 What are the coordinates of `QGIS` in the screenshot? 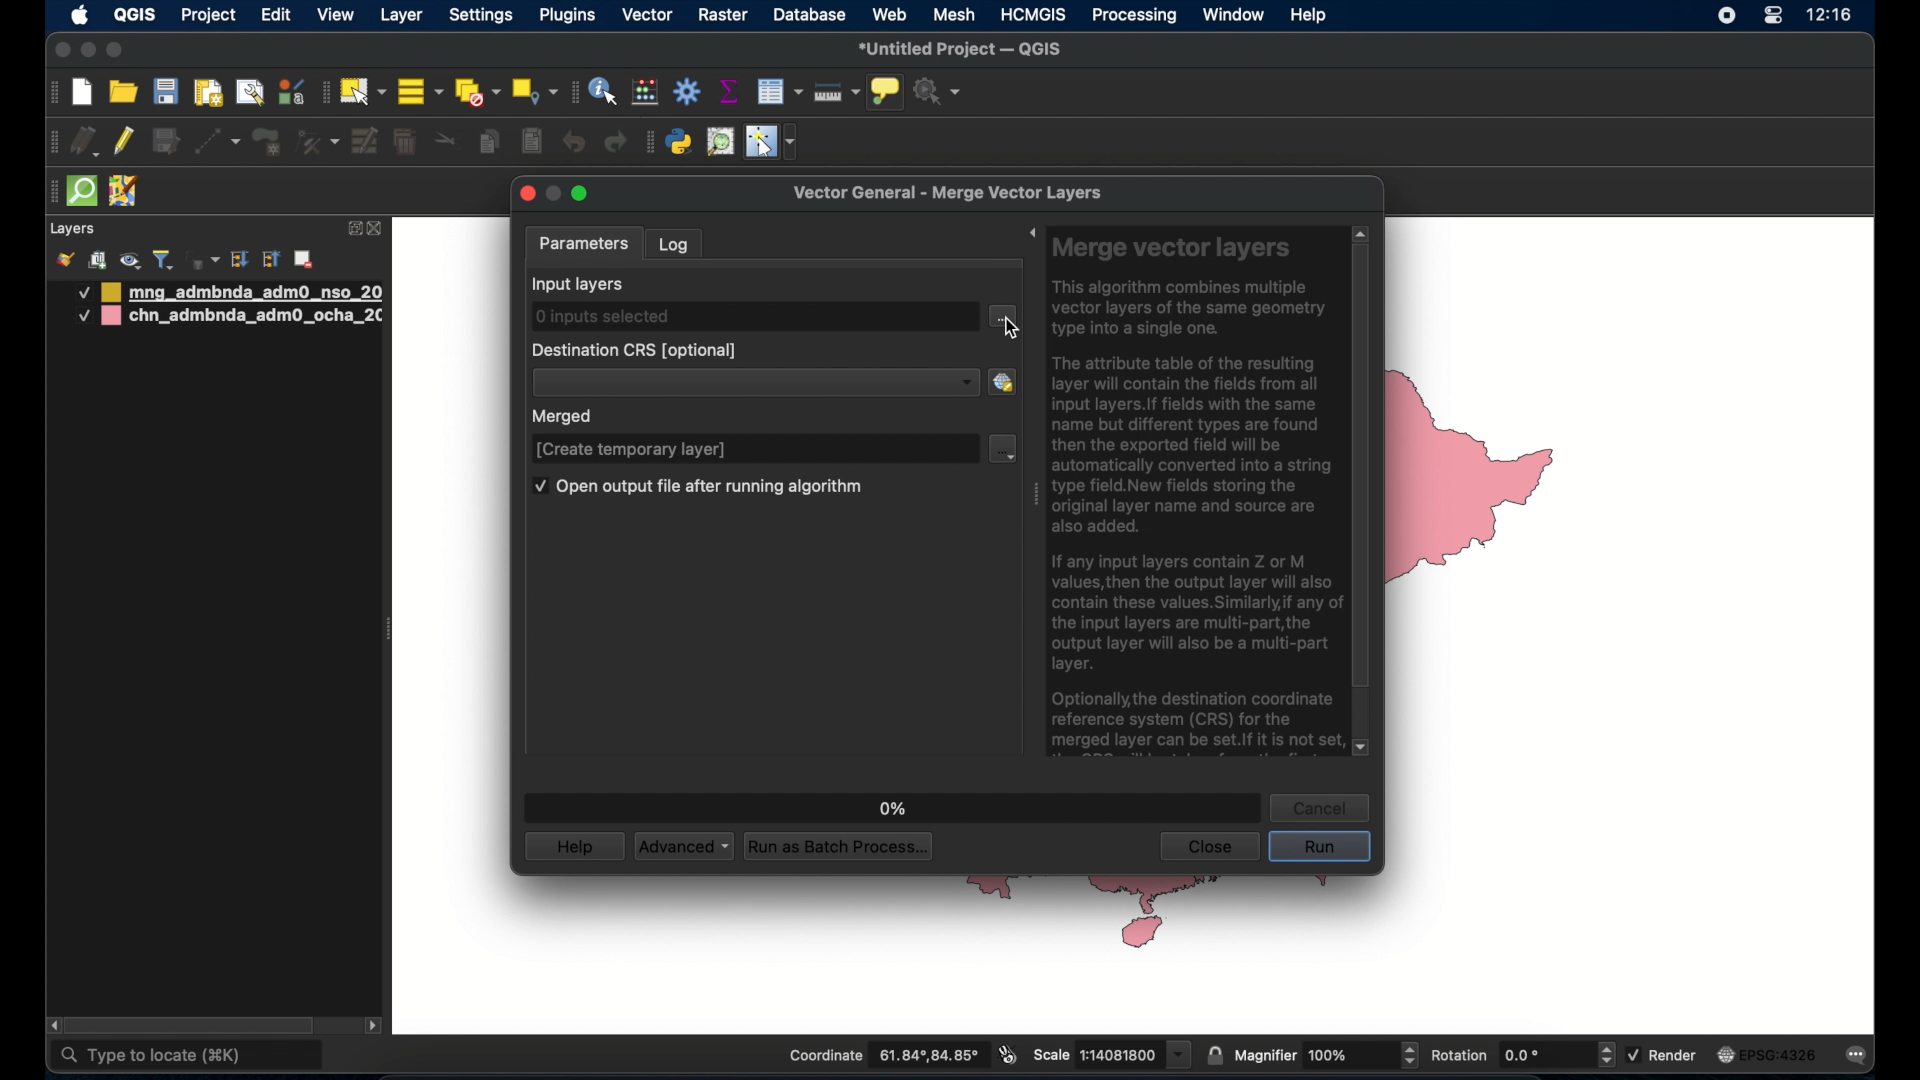 It's located at (133, 14).